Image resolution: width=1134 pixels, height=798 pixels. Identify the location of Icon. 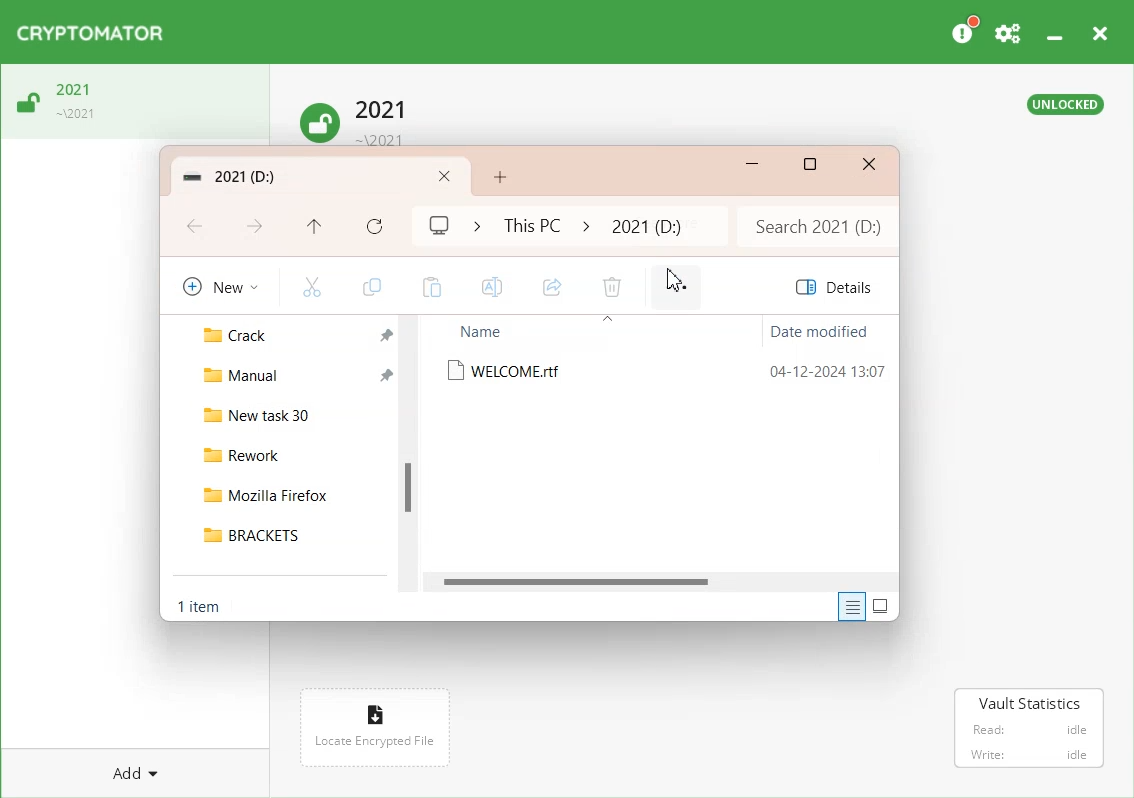
(477, 227).